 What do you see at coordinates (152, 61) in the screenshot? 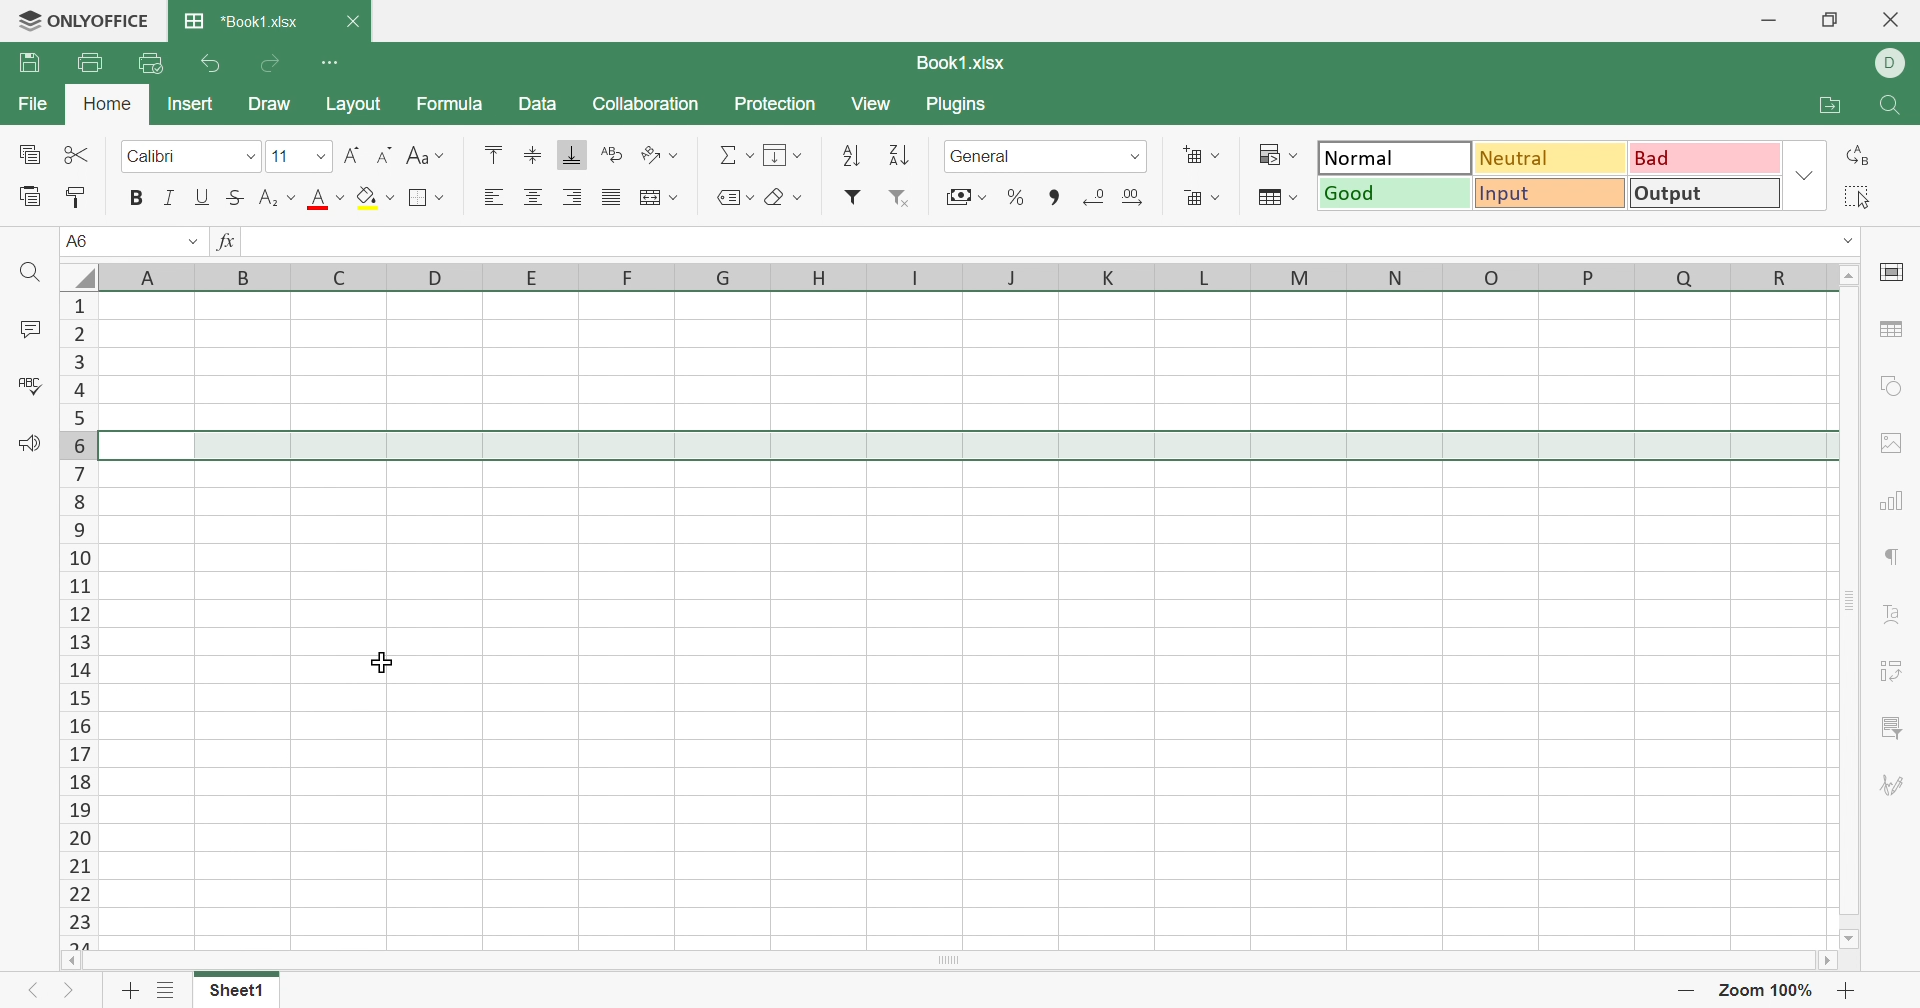
I see `Quick Print` at bounding box center [152, 61].